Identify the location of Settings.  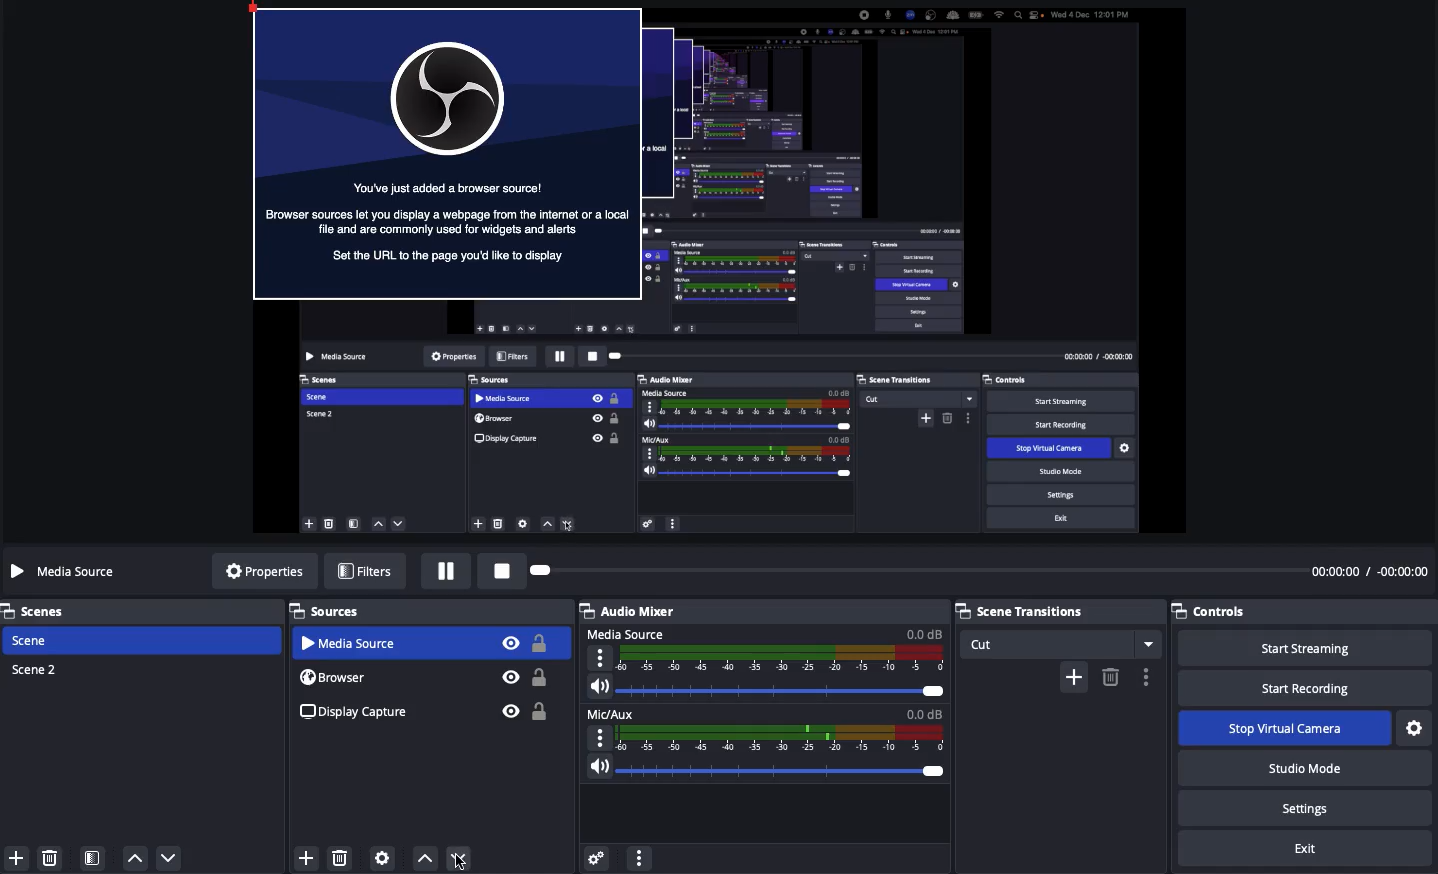
(1304, 809).